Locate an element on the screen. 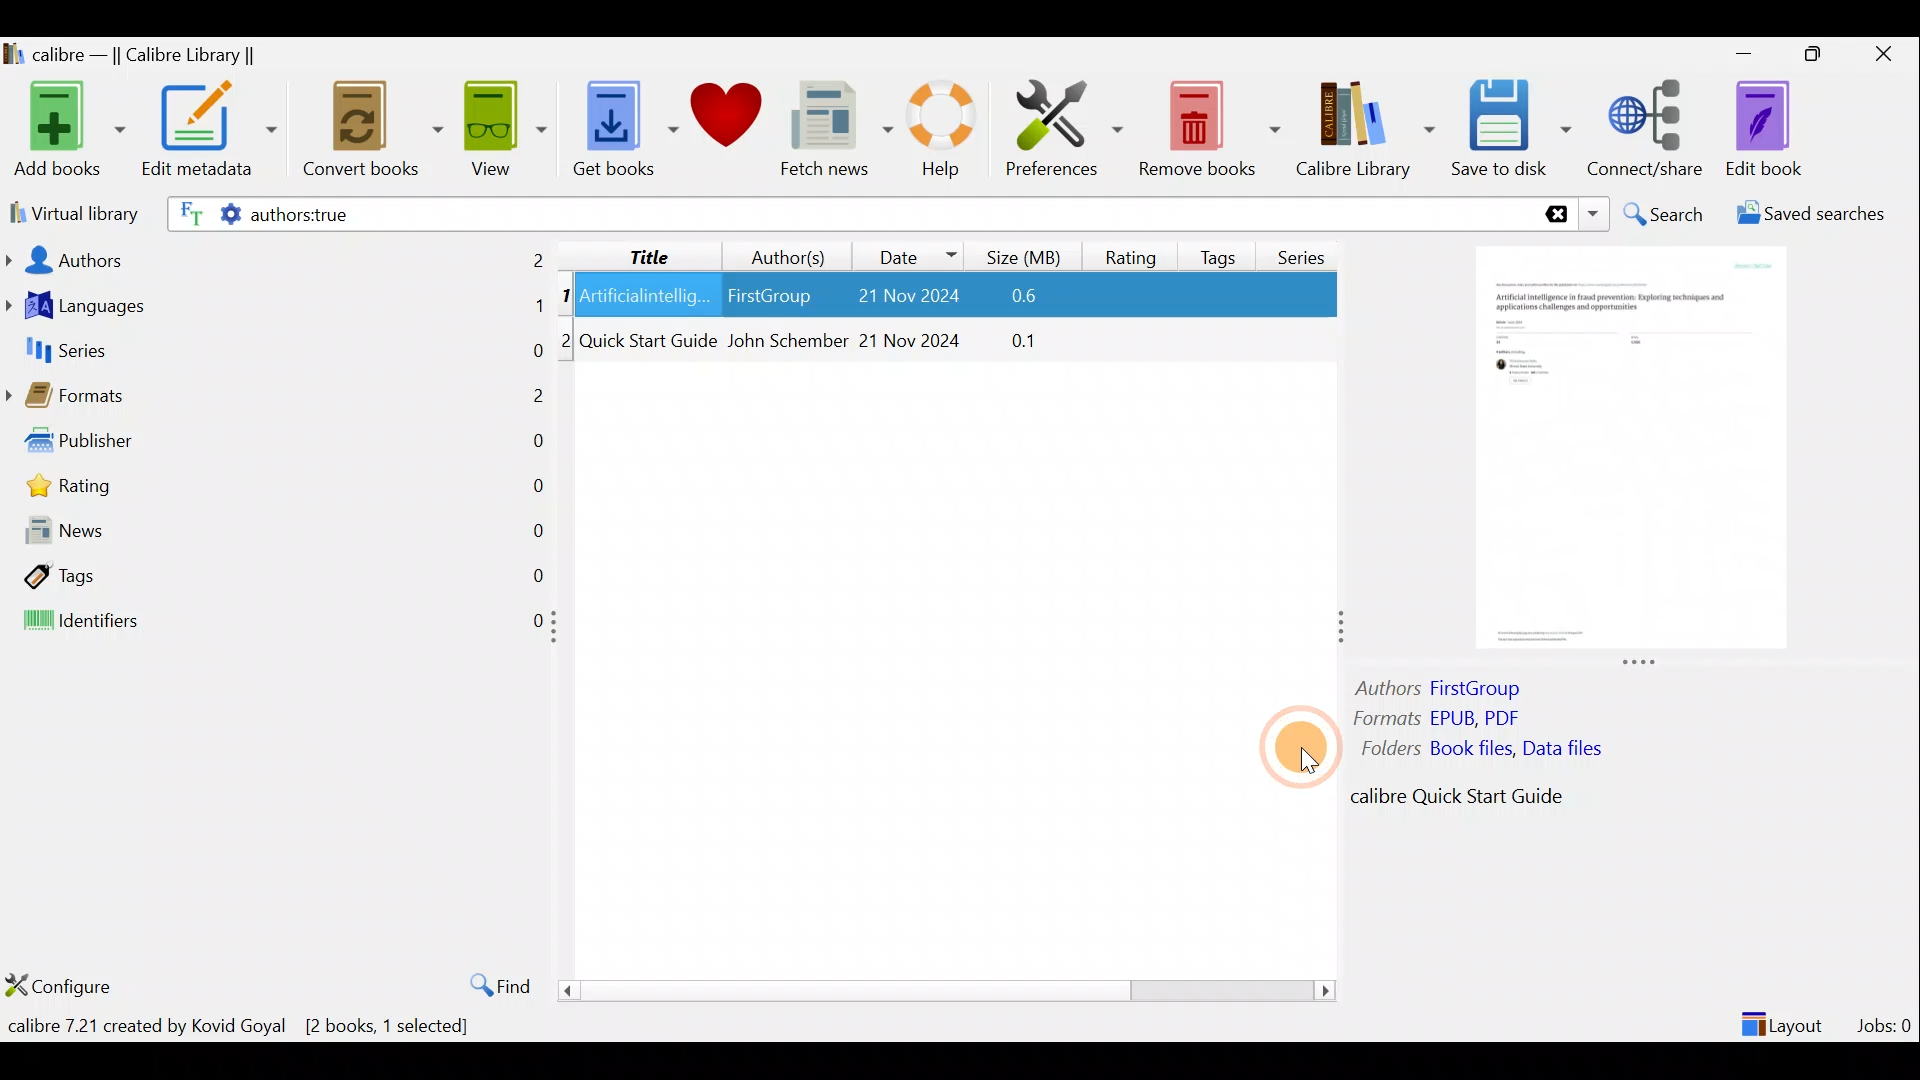  Author(s) is located at coordinates (779, 252).